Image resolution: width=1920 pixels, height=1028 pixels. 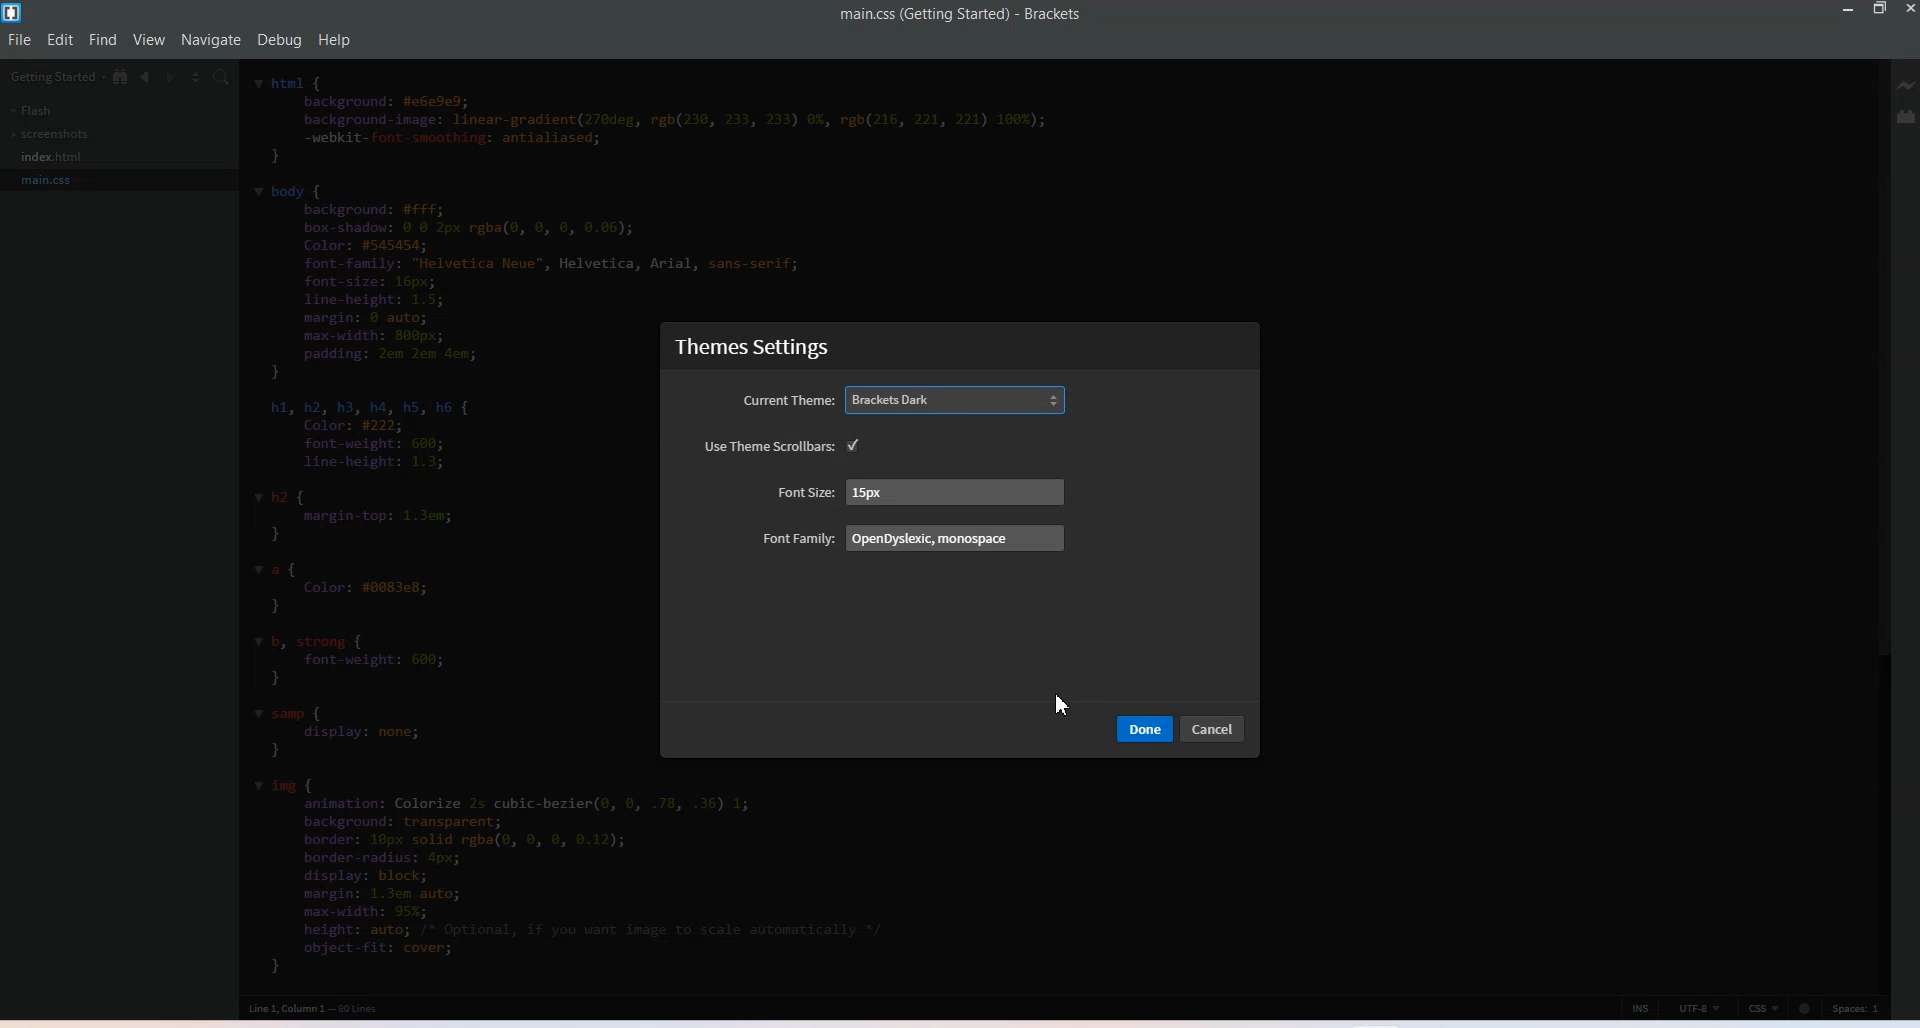 What do you see at coordinates (767, 445) in the screenshot?
I see `use theme scroll bars` at bounding box center [767, 445].